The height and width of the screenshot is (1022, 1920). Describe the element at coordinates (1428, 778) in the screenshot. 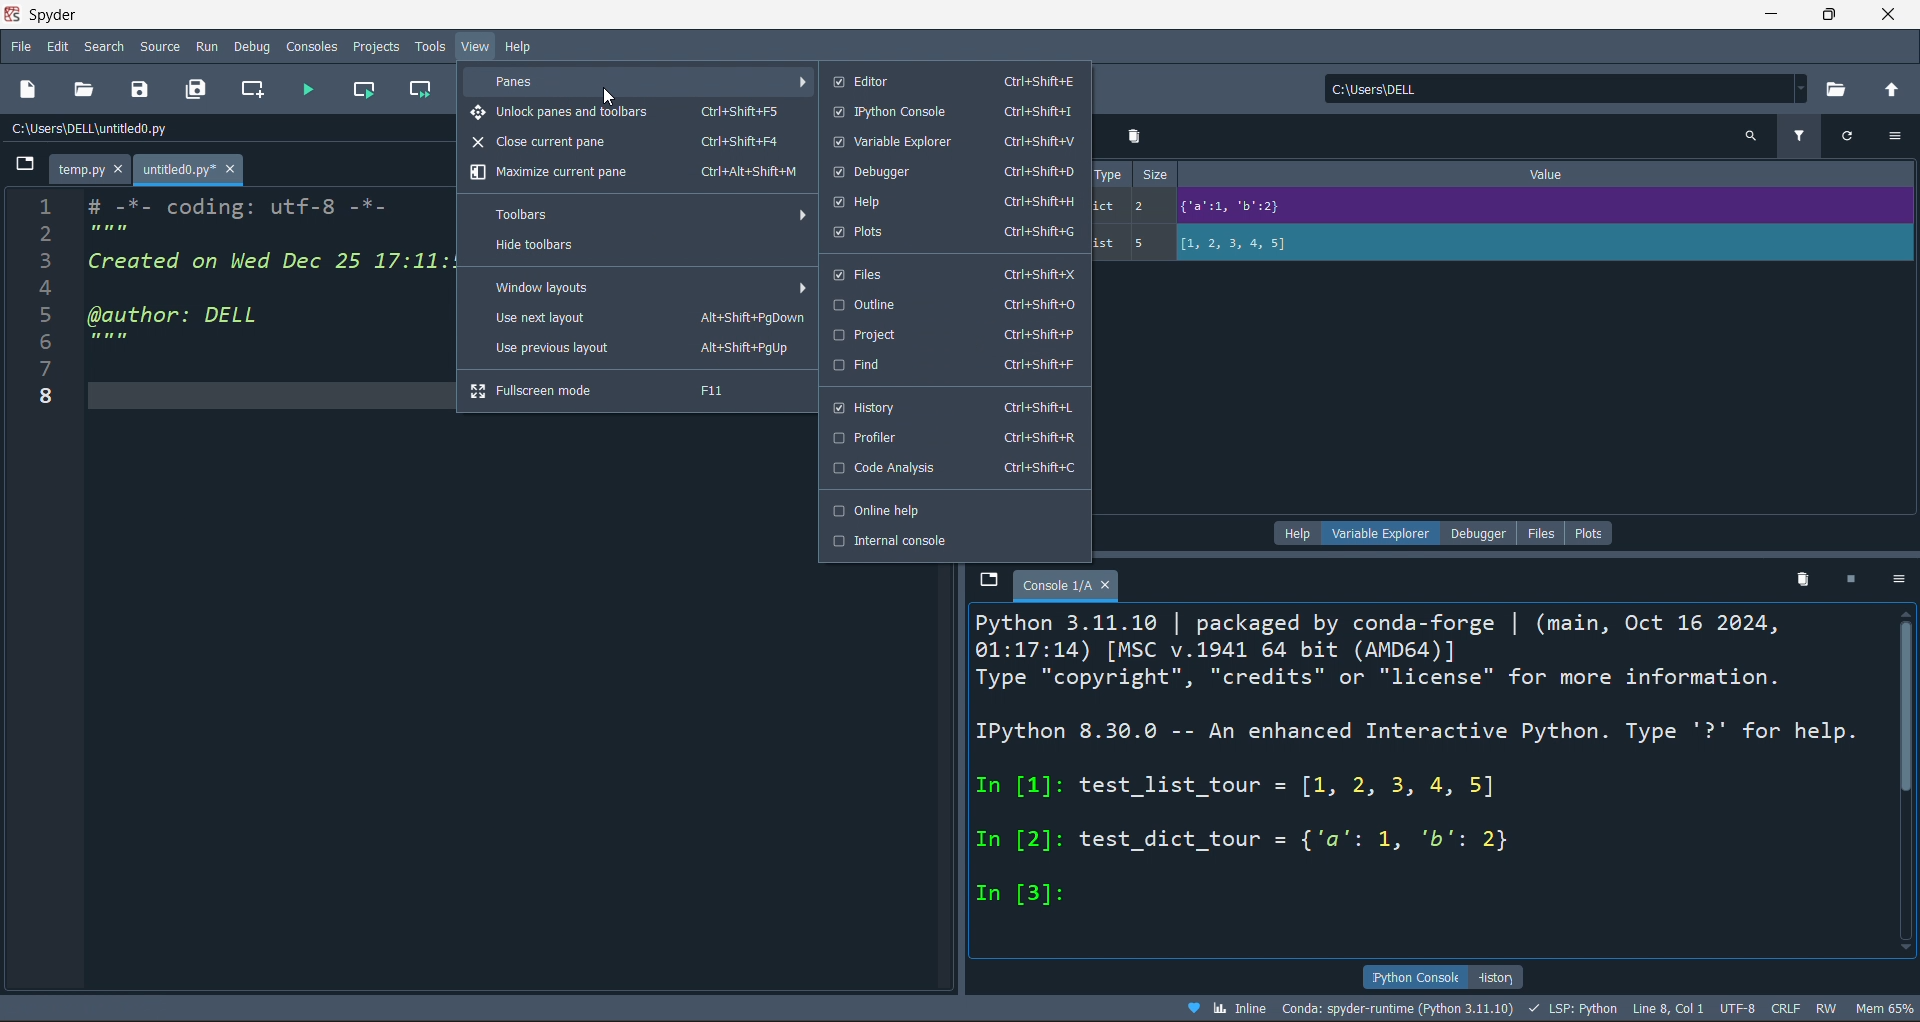

I see `ipython console pane` at that location.